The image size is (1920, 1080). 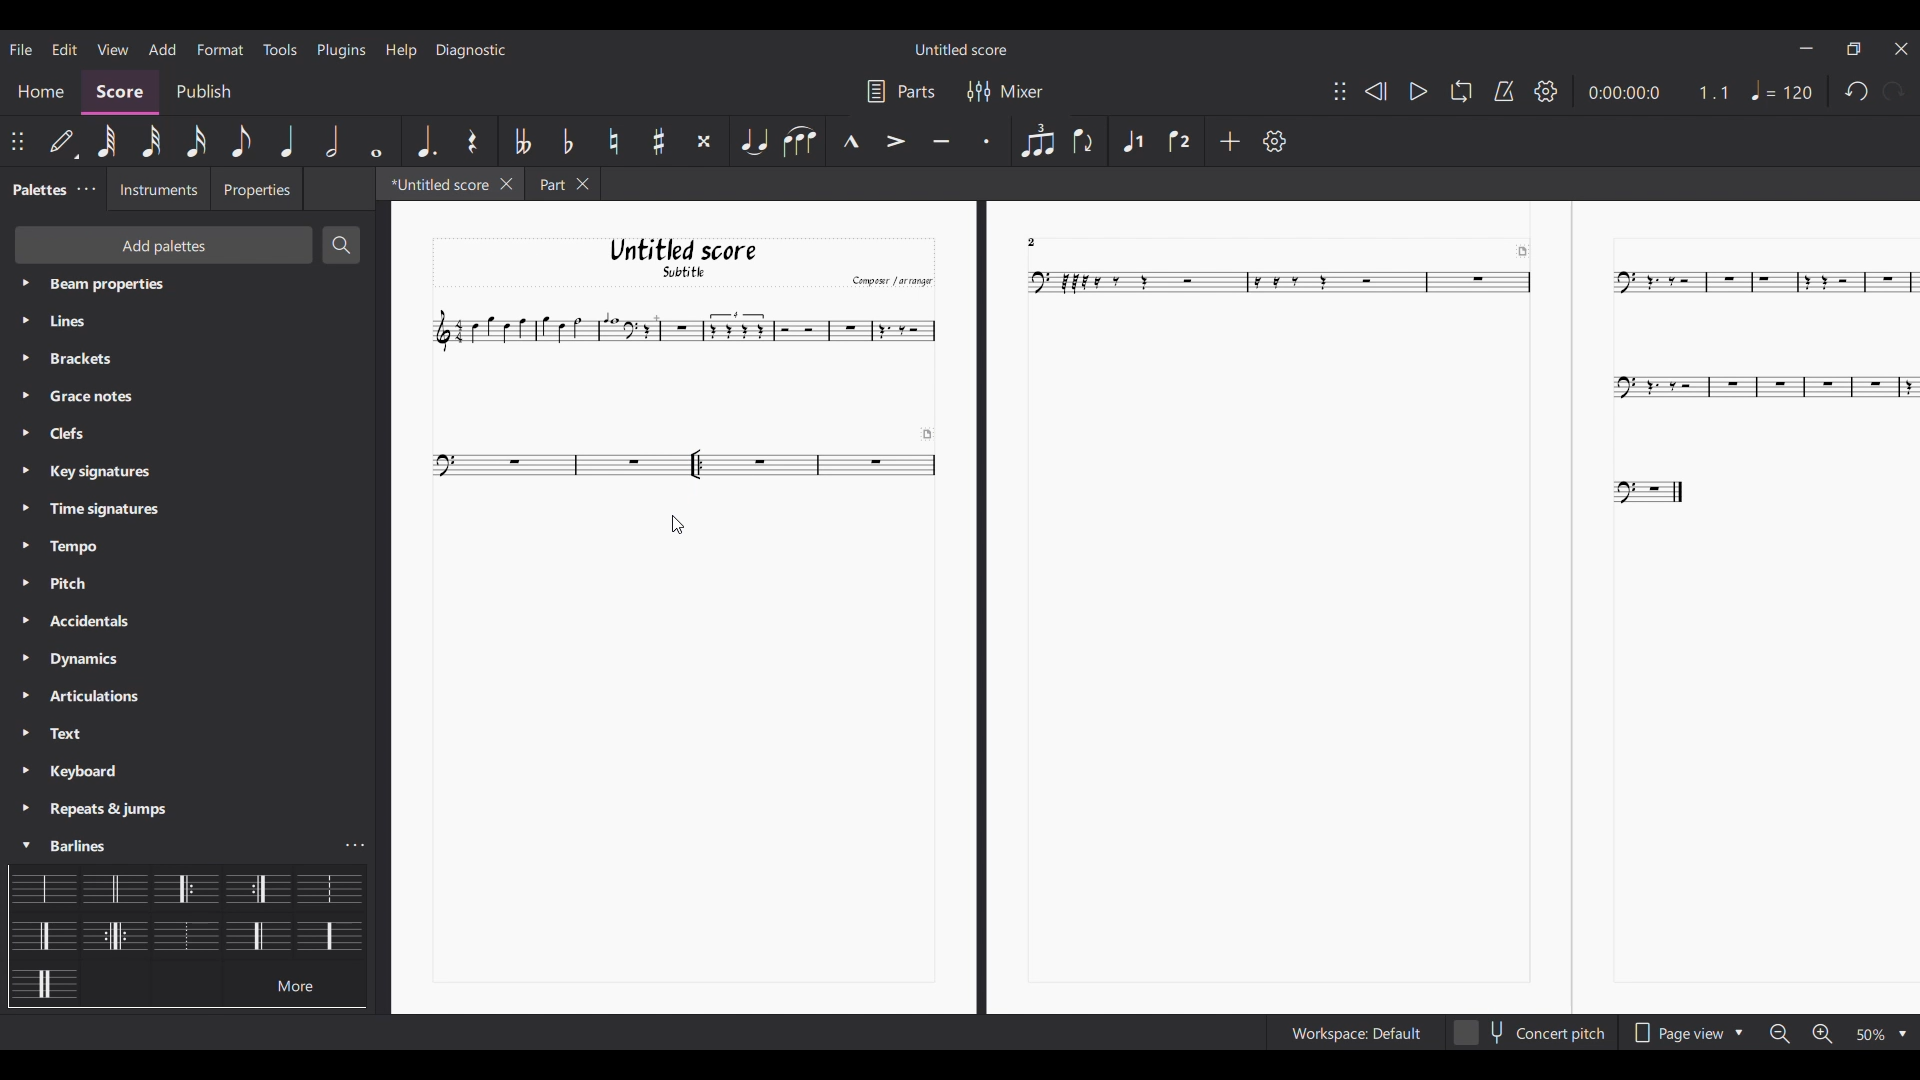 What do you see at coordinates (108, 142) in the screenshot?
I see `64th note` at bounding box center [108, 142].